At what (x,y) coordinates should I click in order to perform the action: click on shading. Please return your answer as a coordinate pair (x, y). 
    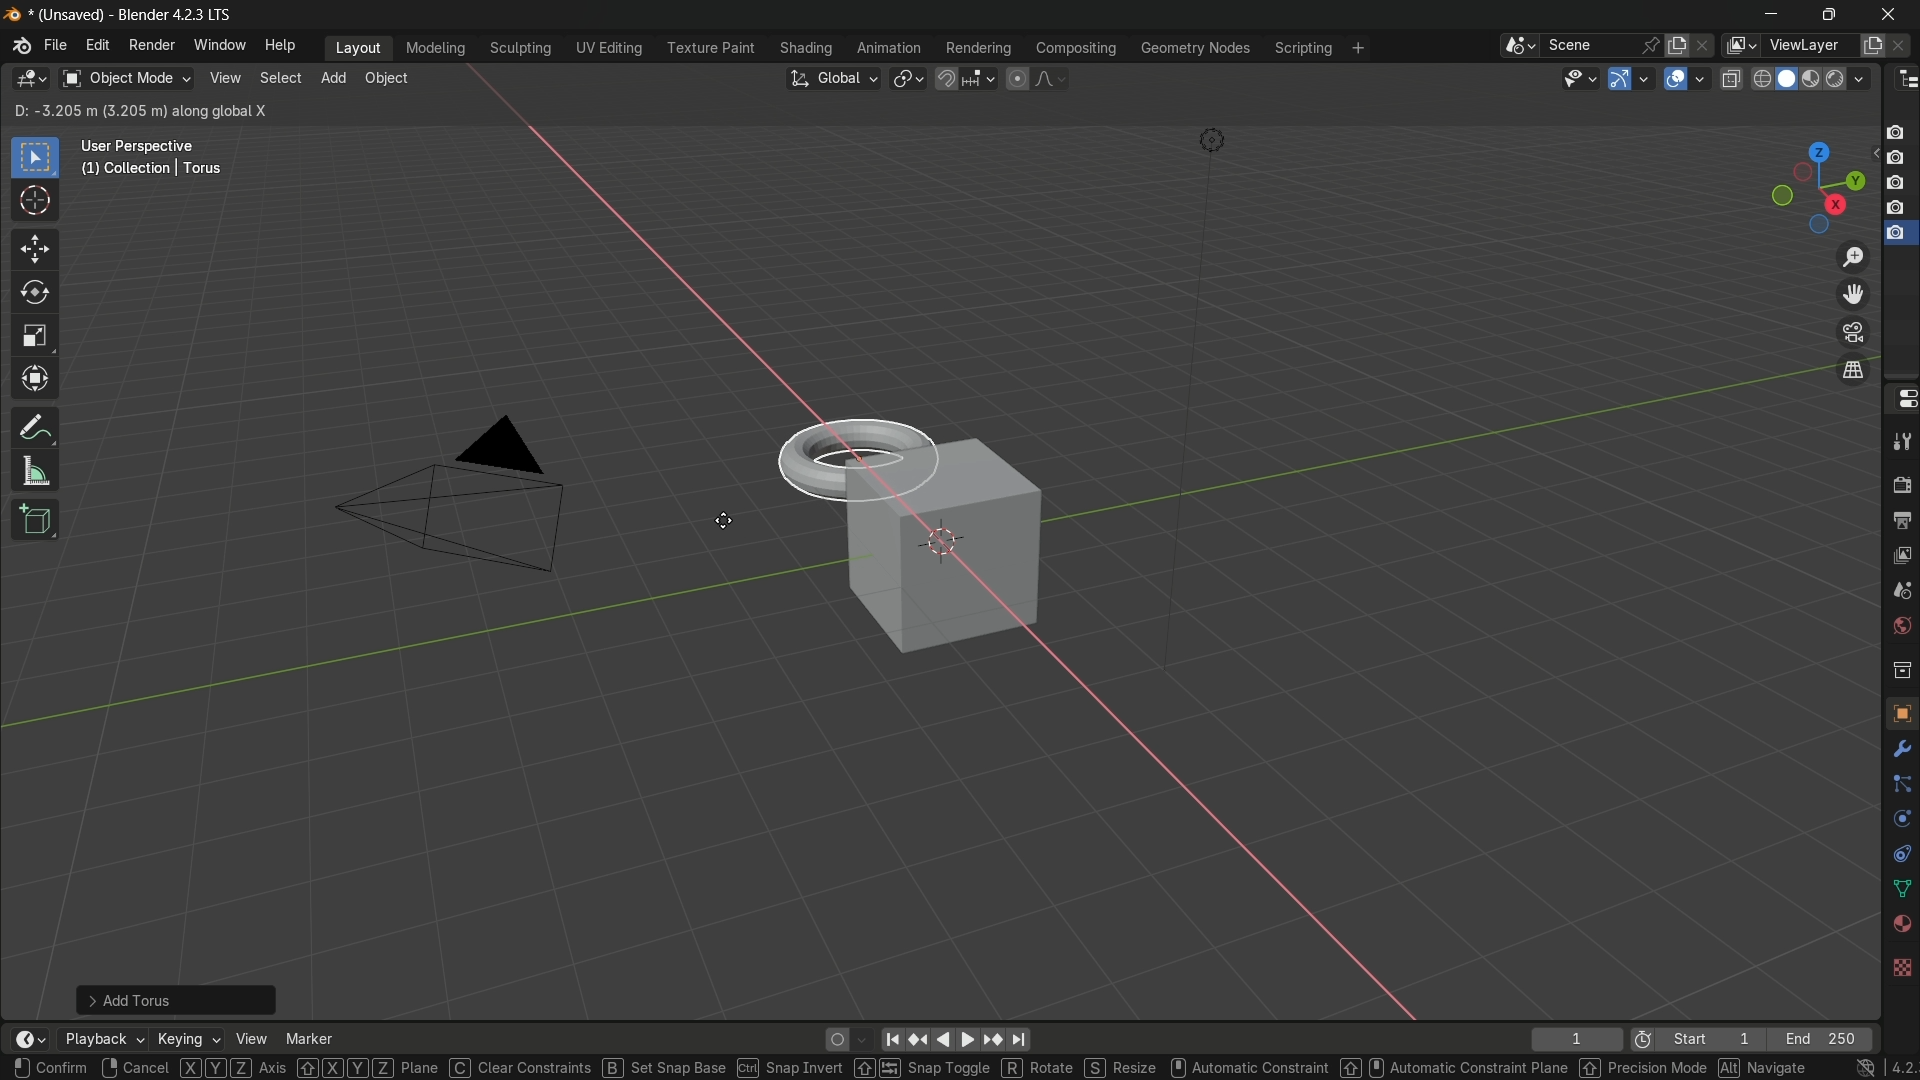
    Looking at the image, I should click on (805, 48).